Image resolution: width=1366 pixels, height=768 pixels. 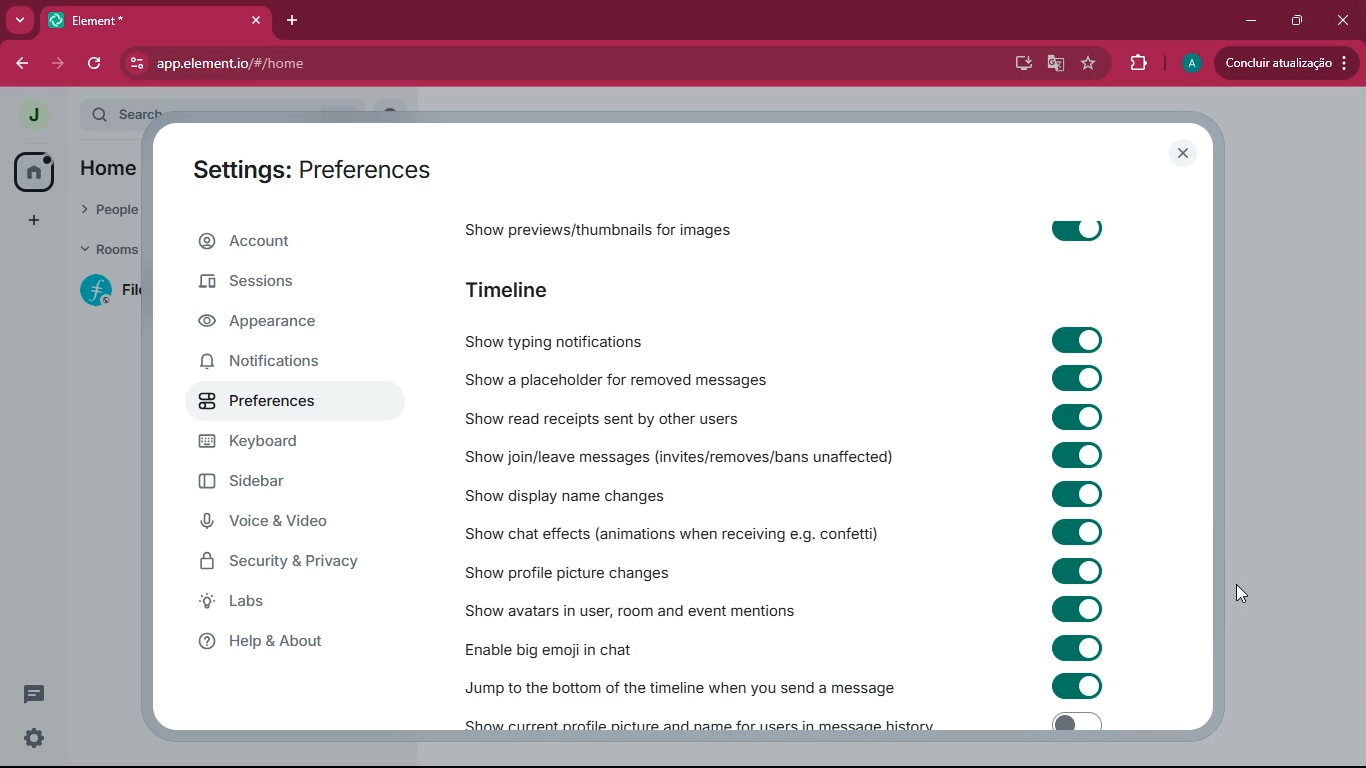 What do you see at coordinates (34, 694) in the screenshot?
I see `comments` at bounding box center [34, 694].